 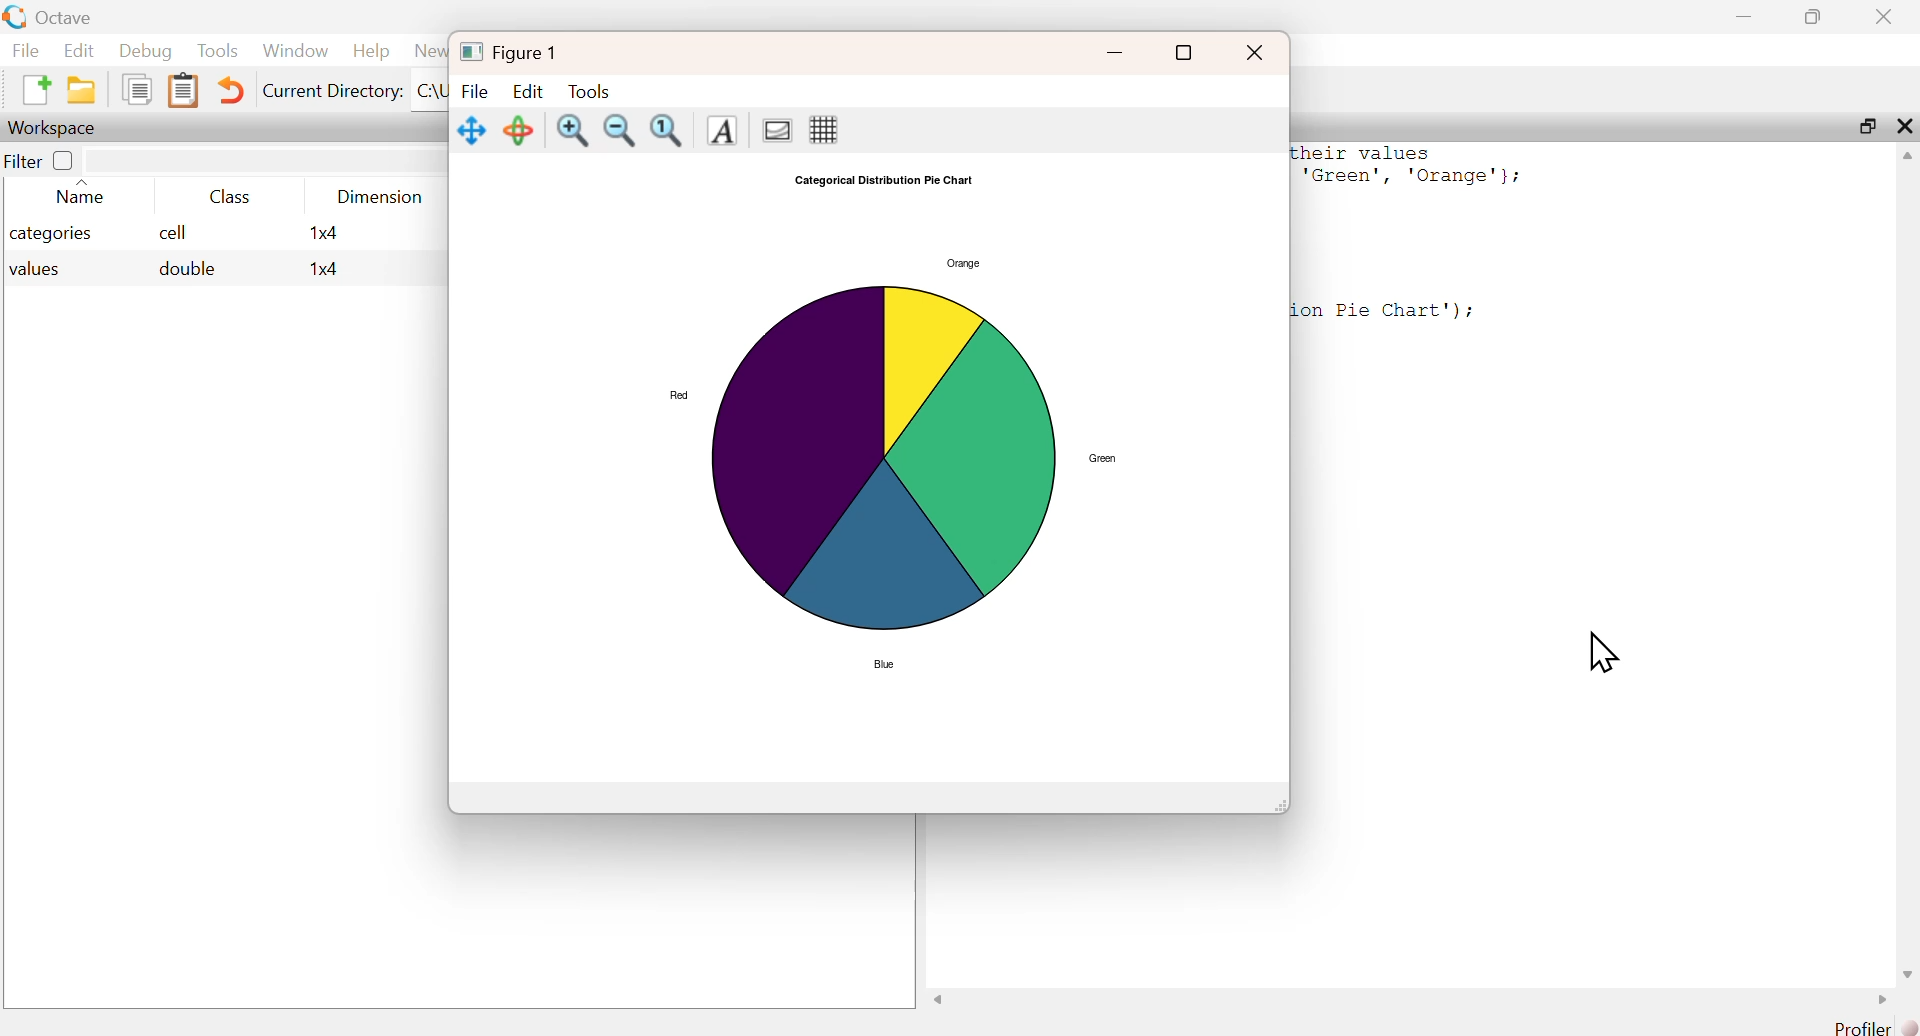 What do you see at coordinates (619, 131) in the screenshot?
I see `zoom out` at bounding box center [619, 131].